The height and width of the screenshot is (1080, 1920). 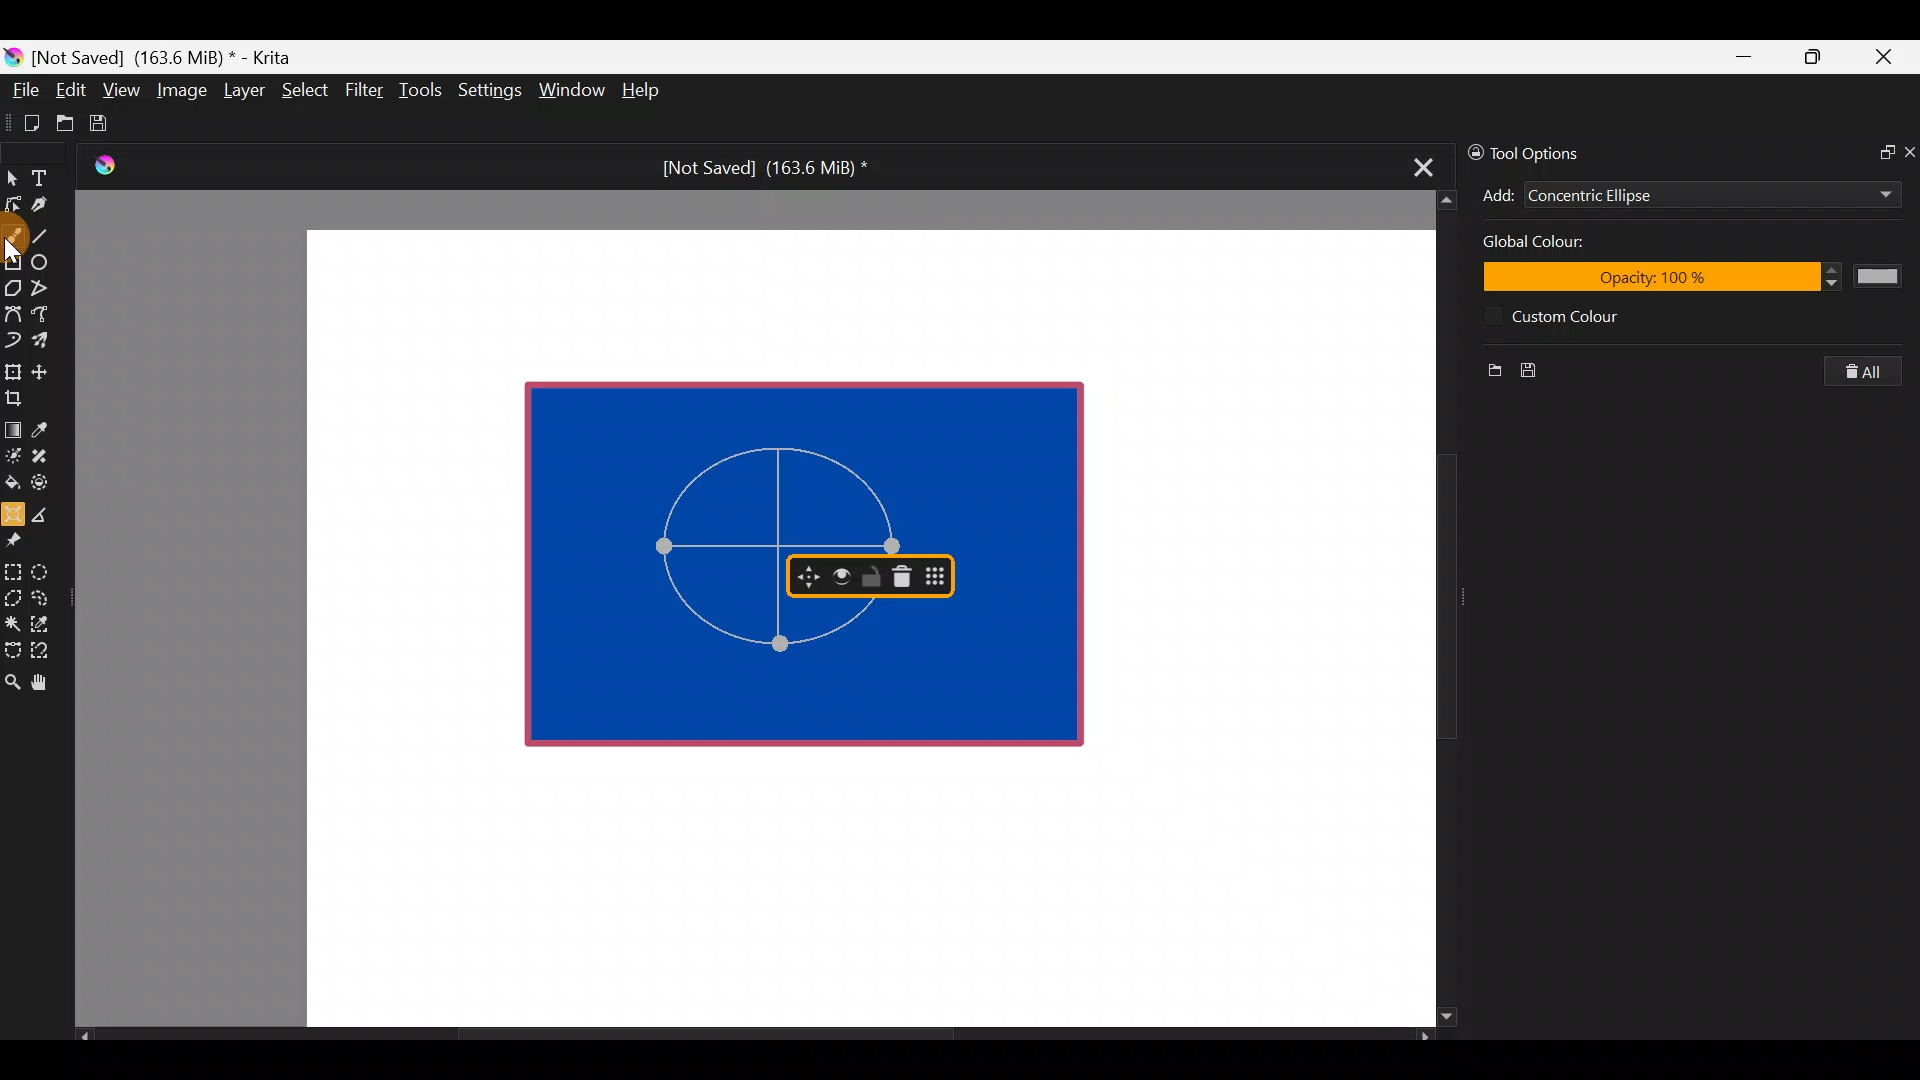 I want to click on Fill a contiguous area of colour with colour/fill a selection, so click(x=12, y=478).